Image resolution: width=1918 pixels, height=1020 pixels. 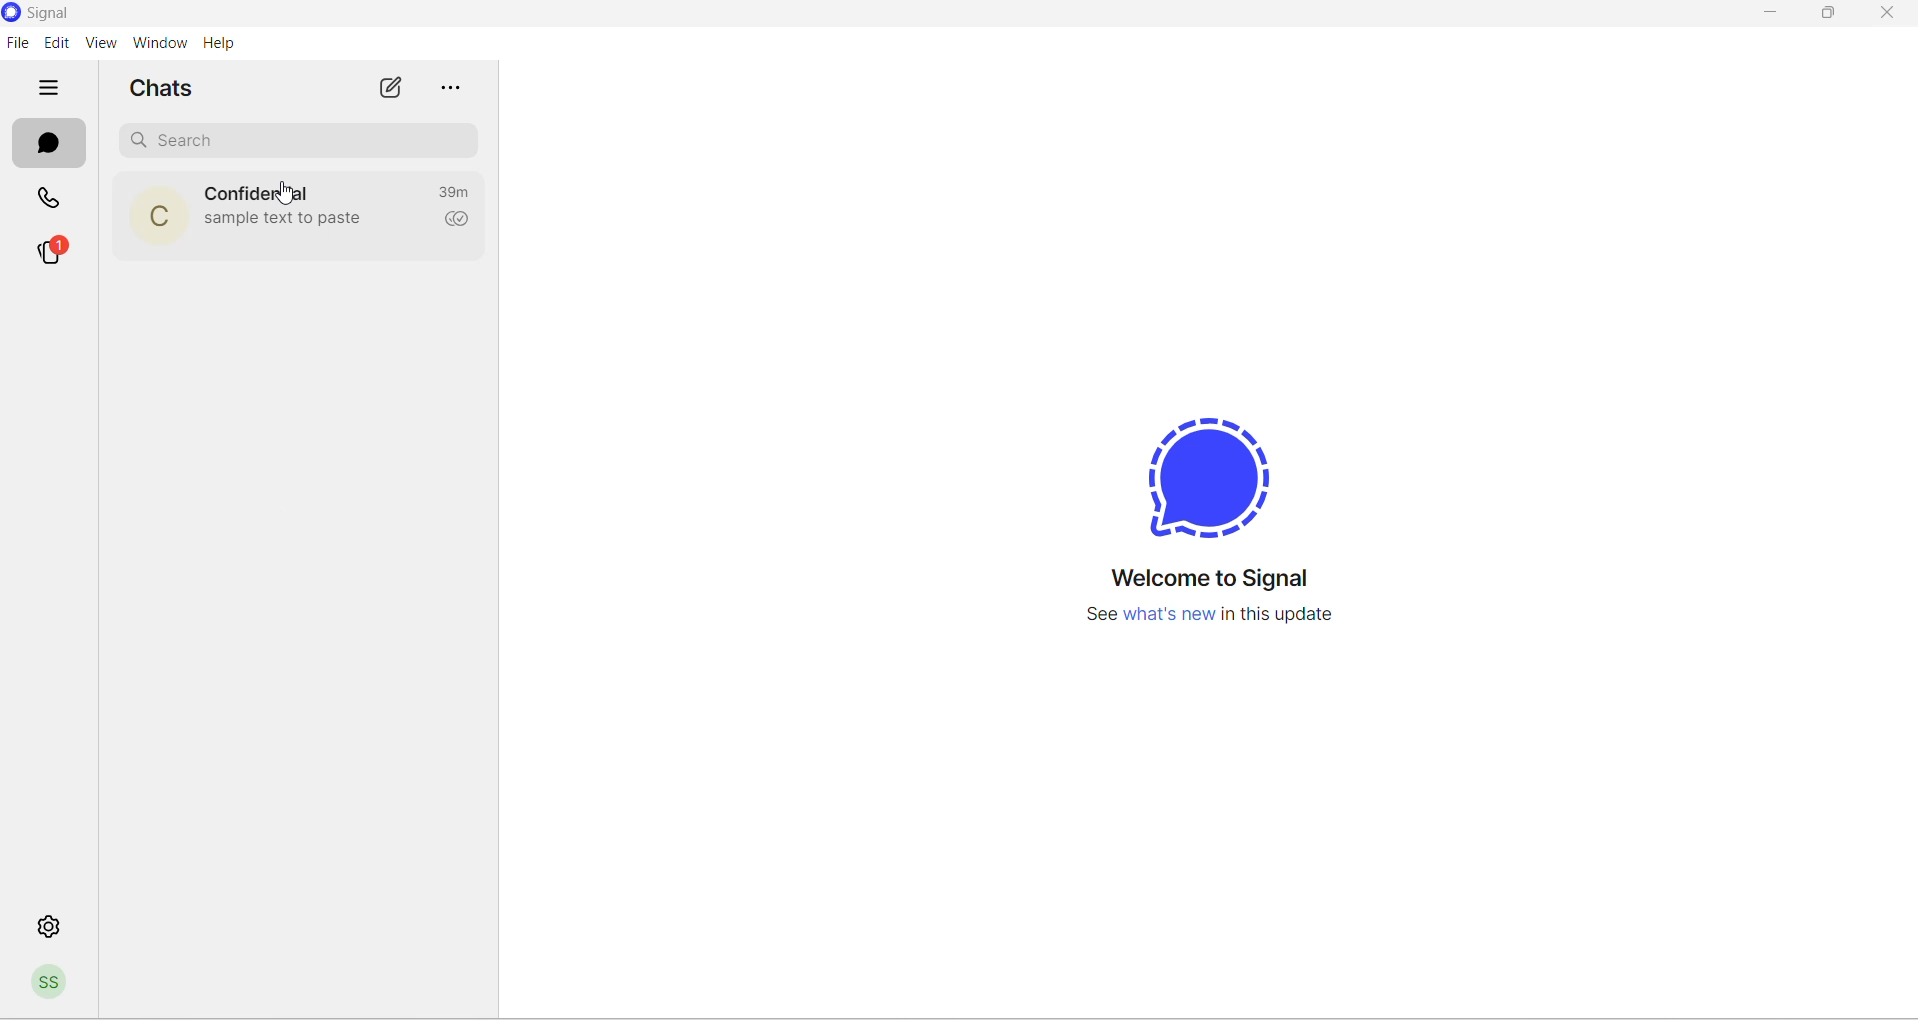 I want to click on stories, so click(x=53, y=251).